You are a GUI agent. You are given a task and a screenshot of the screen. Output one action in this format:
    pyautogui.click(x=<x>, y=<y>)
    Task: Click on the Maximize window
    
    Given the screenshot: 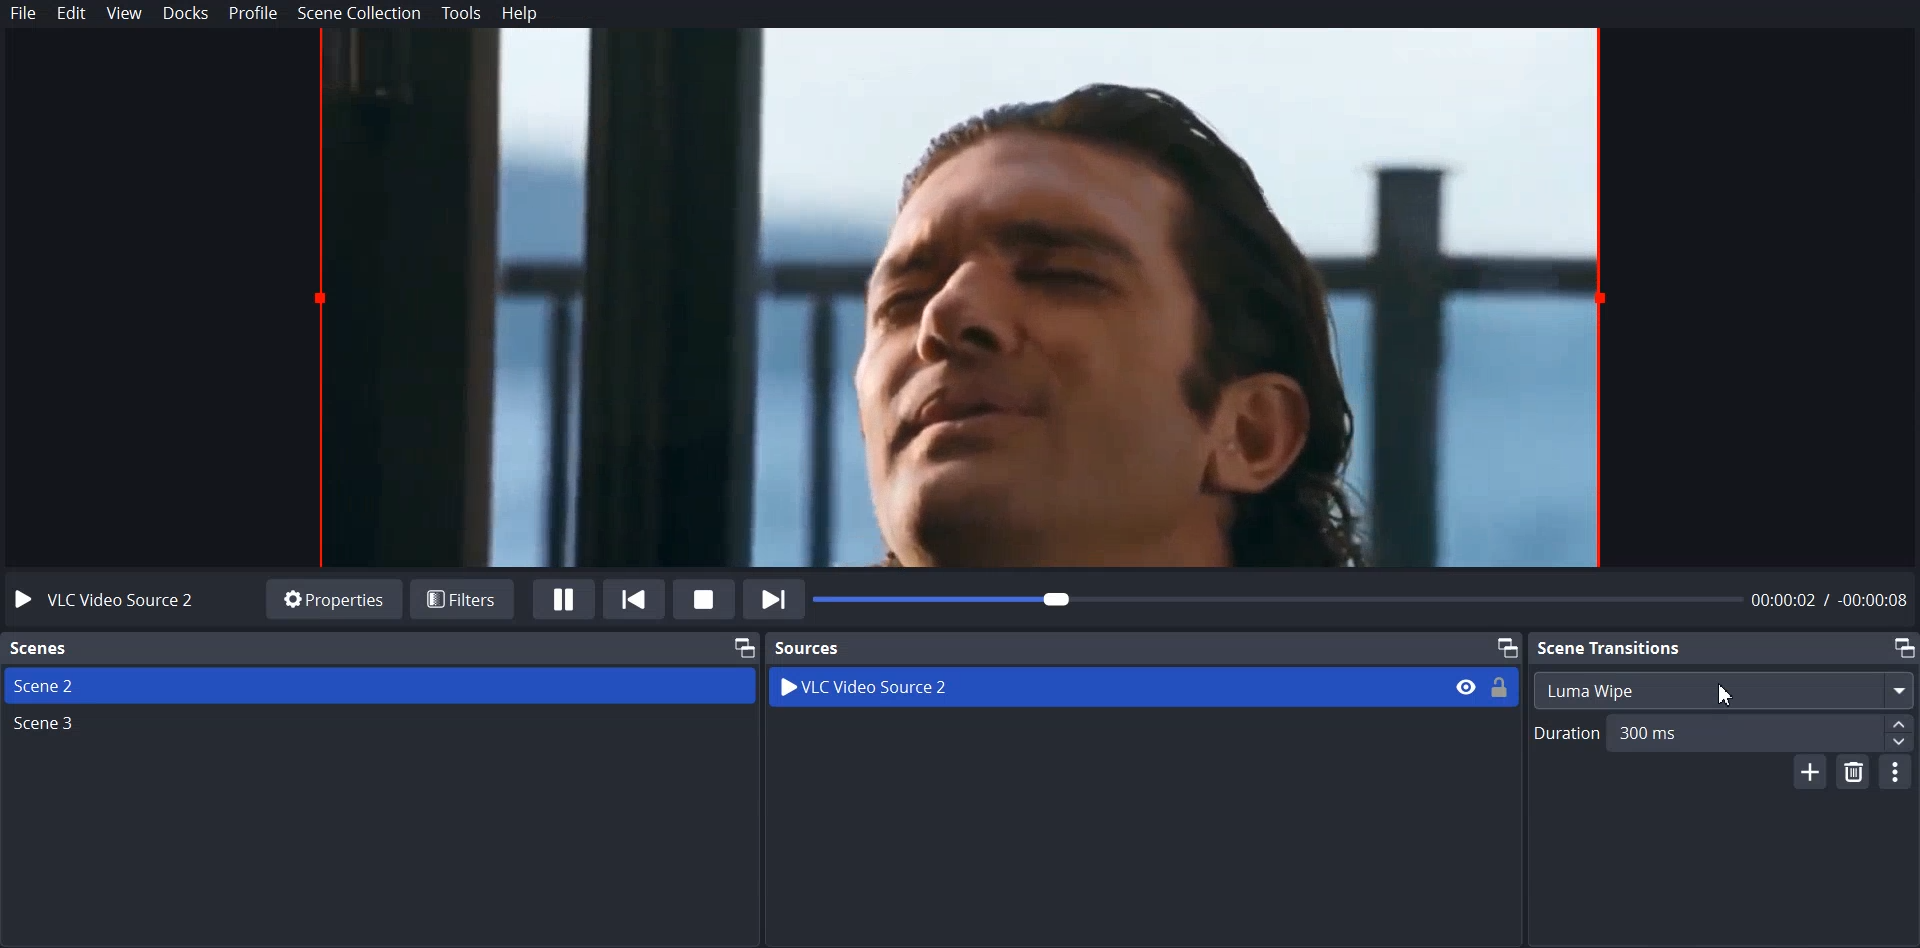 What is the action you would take?
    pyautogui.click(x=1903, y=647)
    